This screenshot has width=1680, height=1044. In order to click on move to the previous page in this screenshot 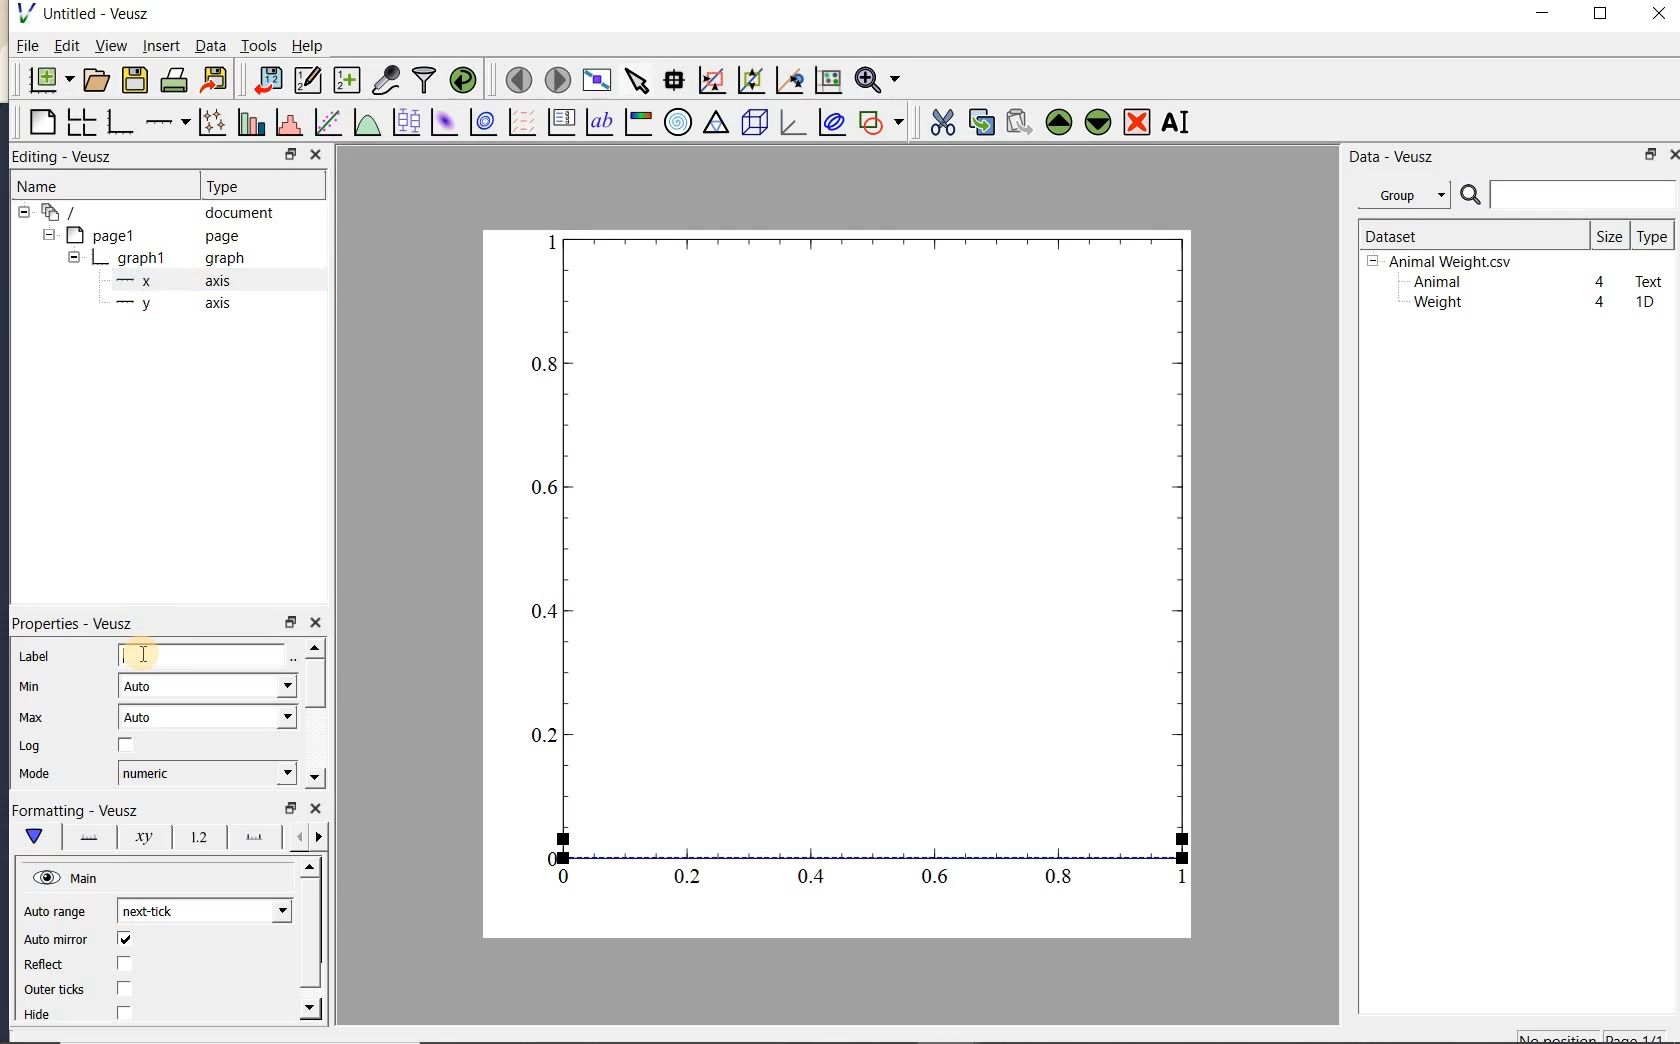, I will do `click(515, 78)`.